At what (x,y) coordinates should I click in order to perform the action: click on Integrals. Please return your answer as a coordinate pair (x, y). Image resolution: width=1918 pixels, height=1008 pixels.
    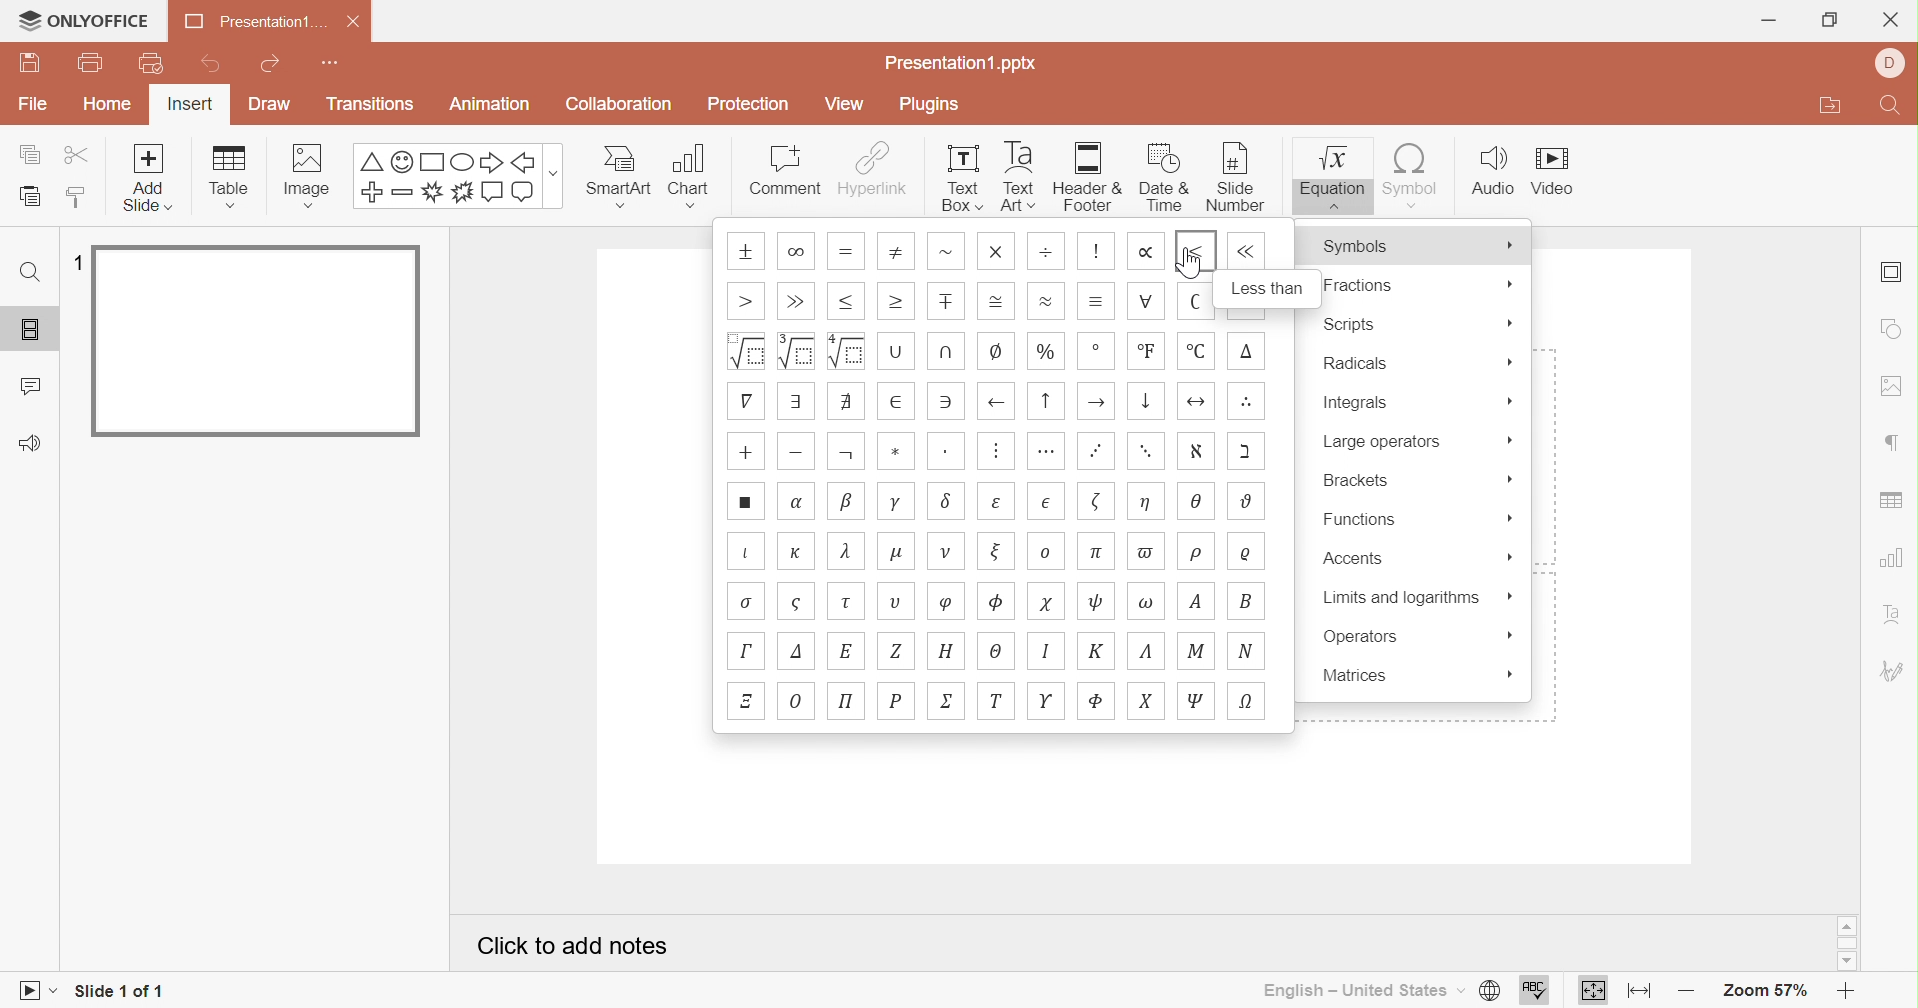
    Looking at the image, I should click on (1418, 398).